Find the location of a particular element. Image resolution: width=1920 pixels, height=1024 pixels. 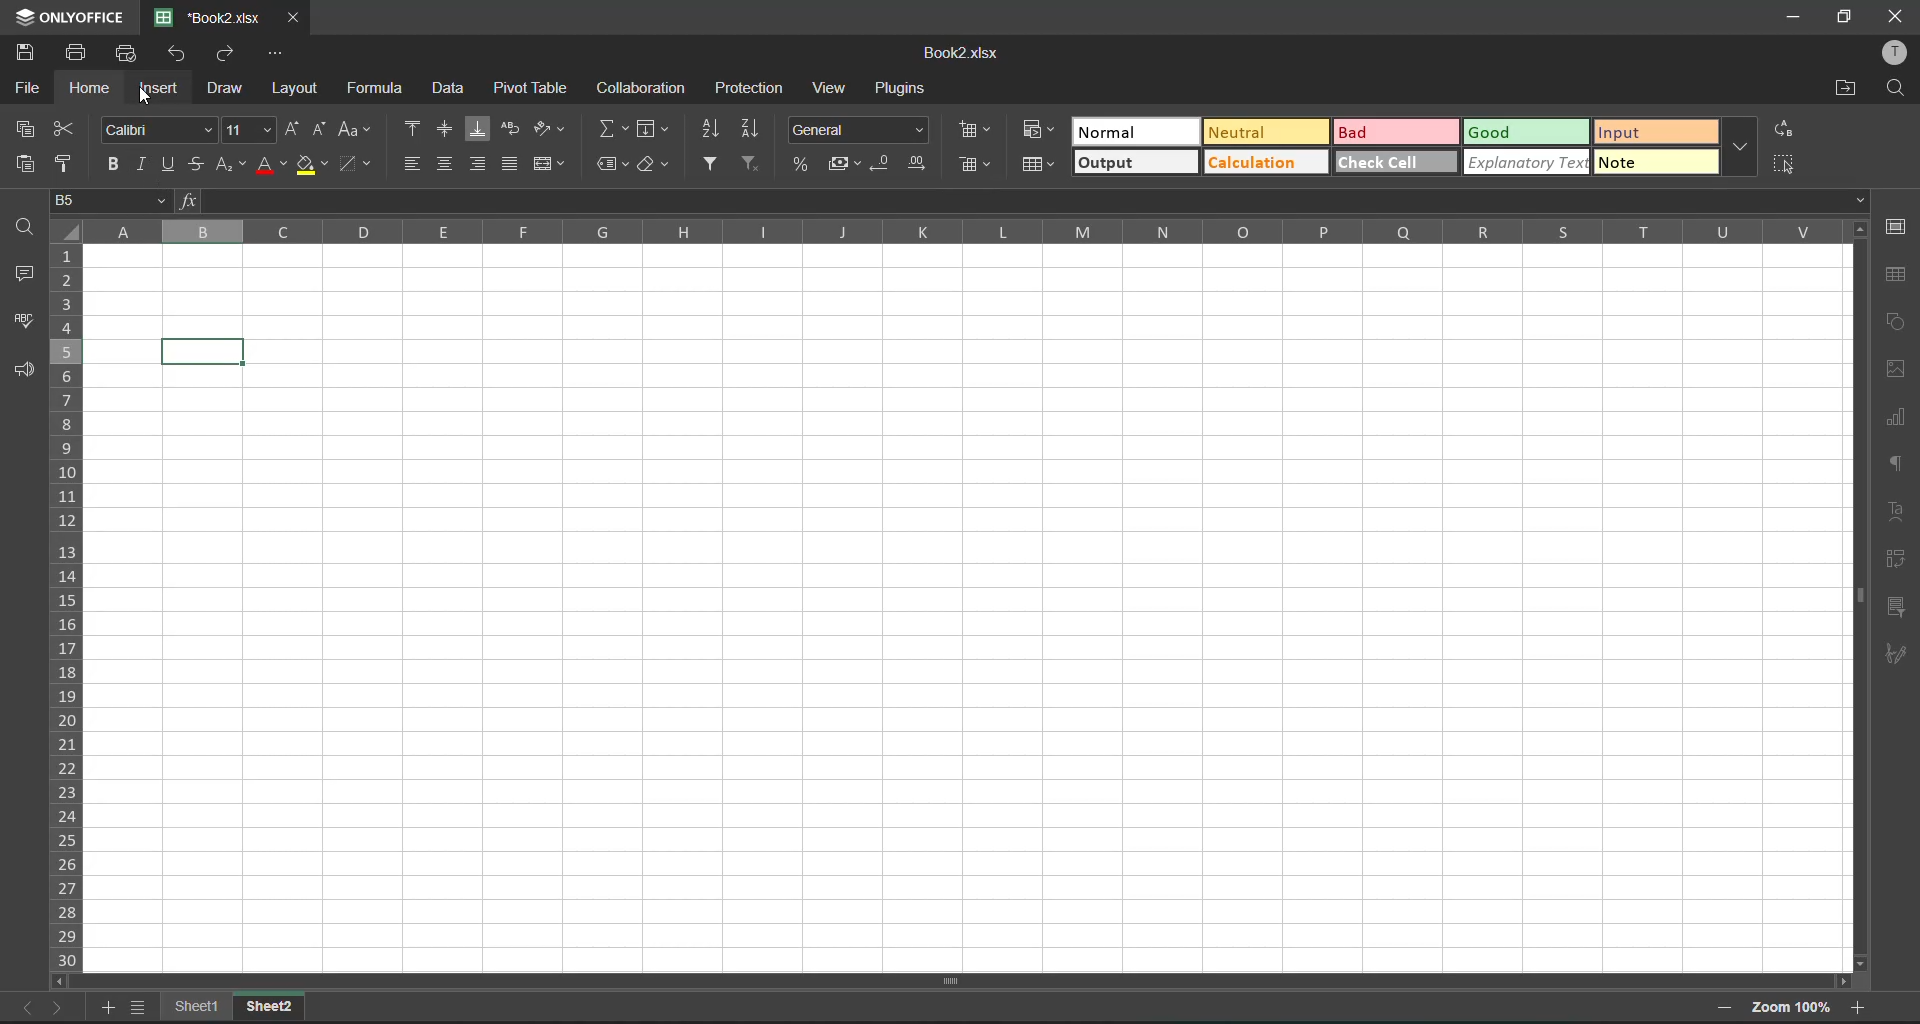

B5 is located at coordinates (106, 201).